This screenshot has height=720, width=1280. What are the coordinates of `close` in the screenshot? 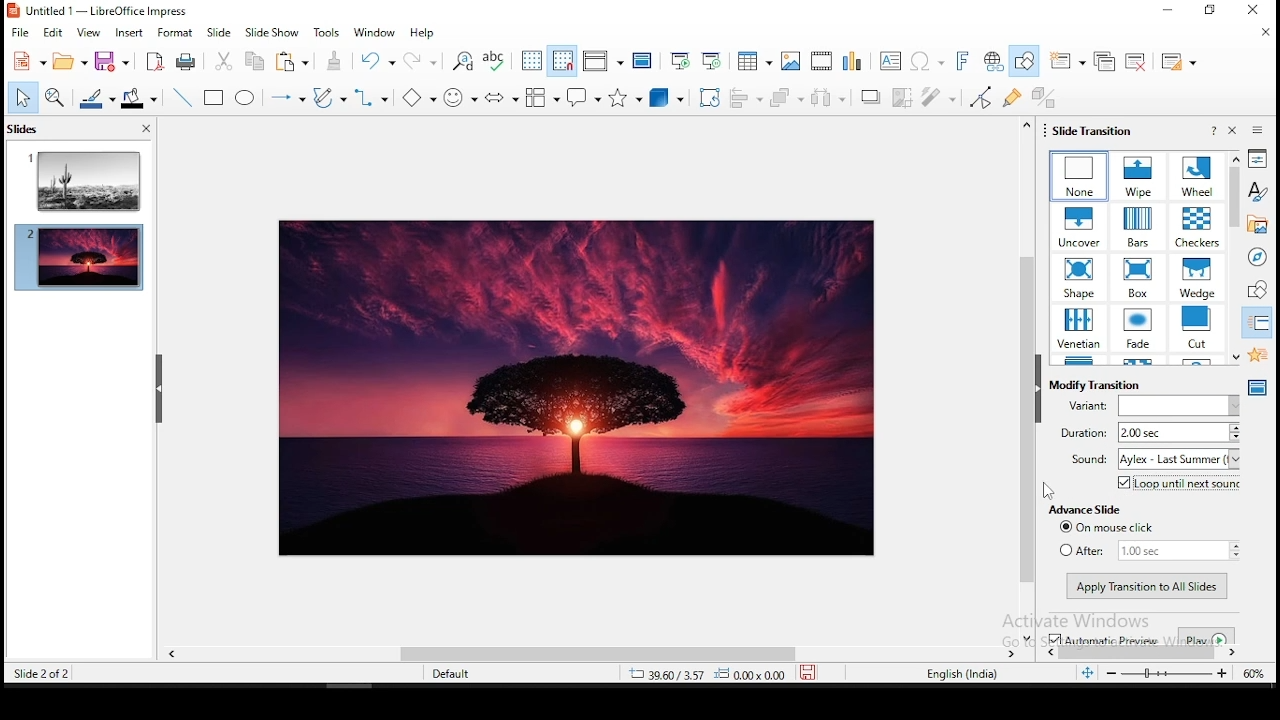 It's located at (145, 129).